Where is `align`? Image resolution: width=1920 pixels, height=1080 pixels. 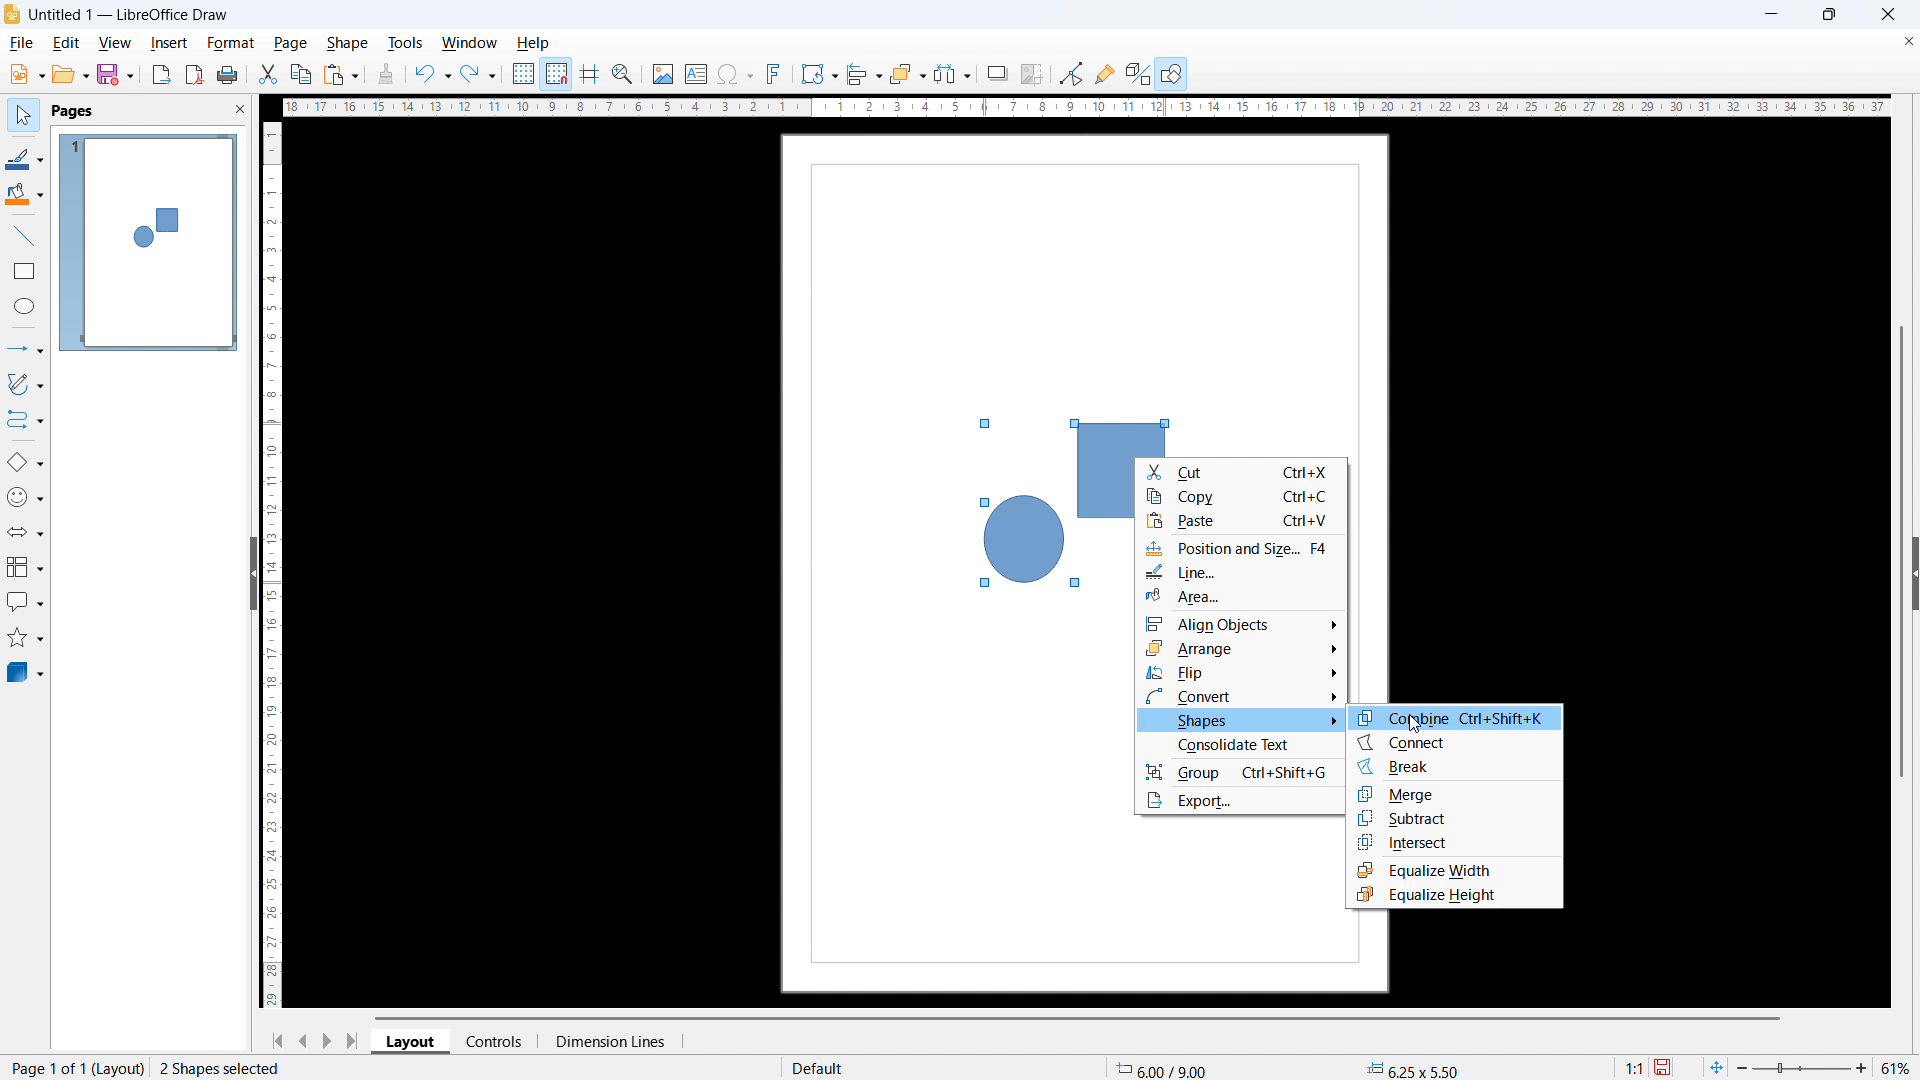 align is located at coordinates (863, 75).